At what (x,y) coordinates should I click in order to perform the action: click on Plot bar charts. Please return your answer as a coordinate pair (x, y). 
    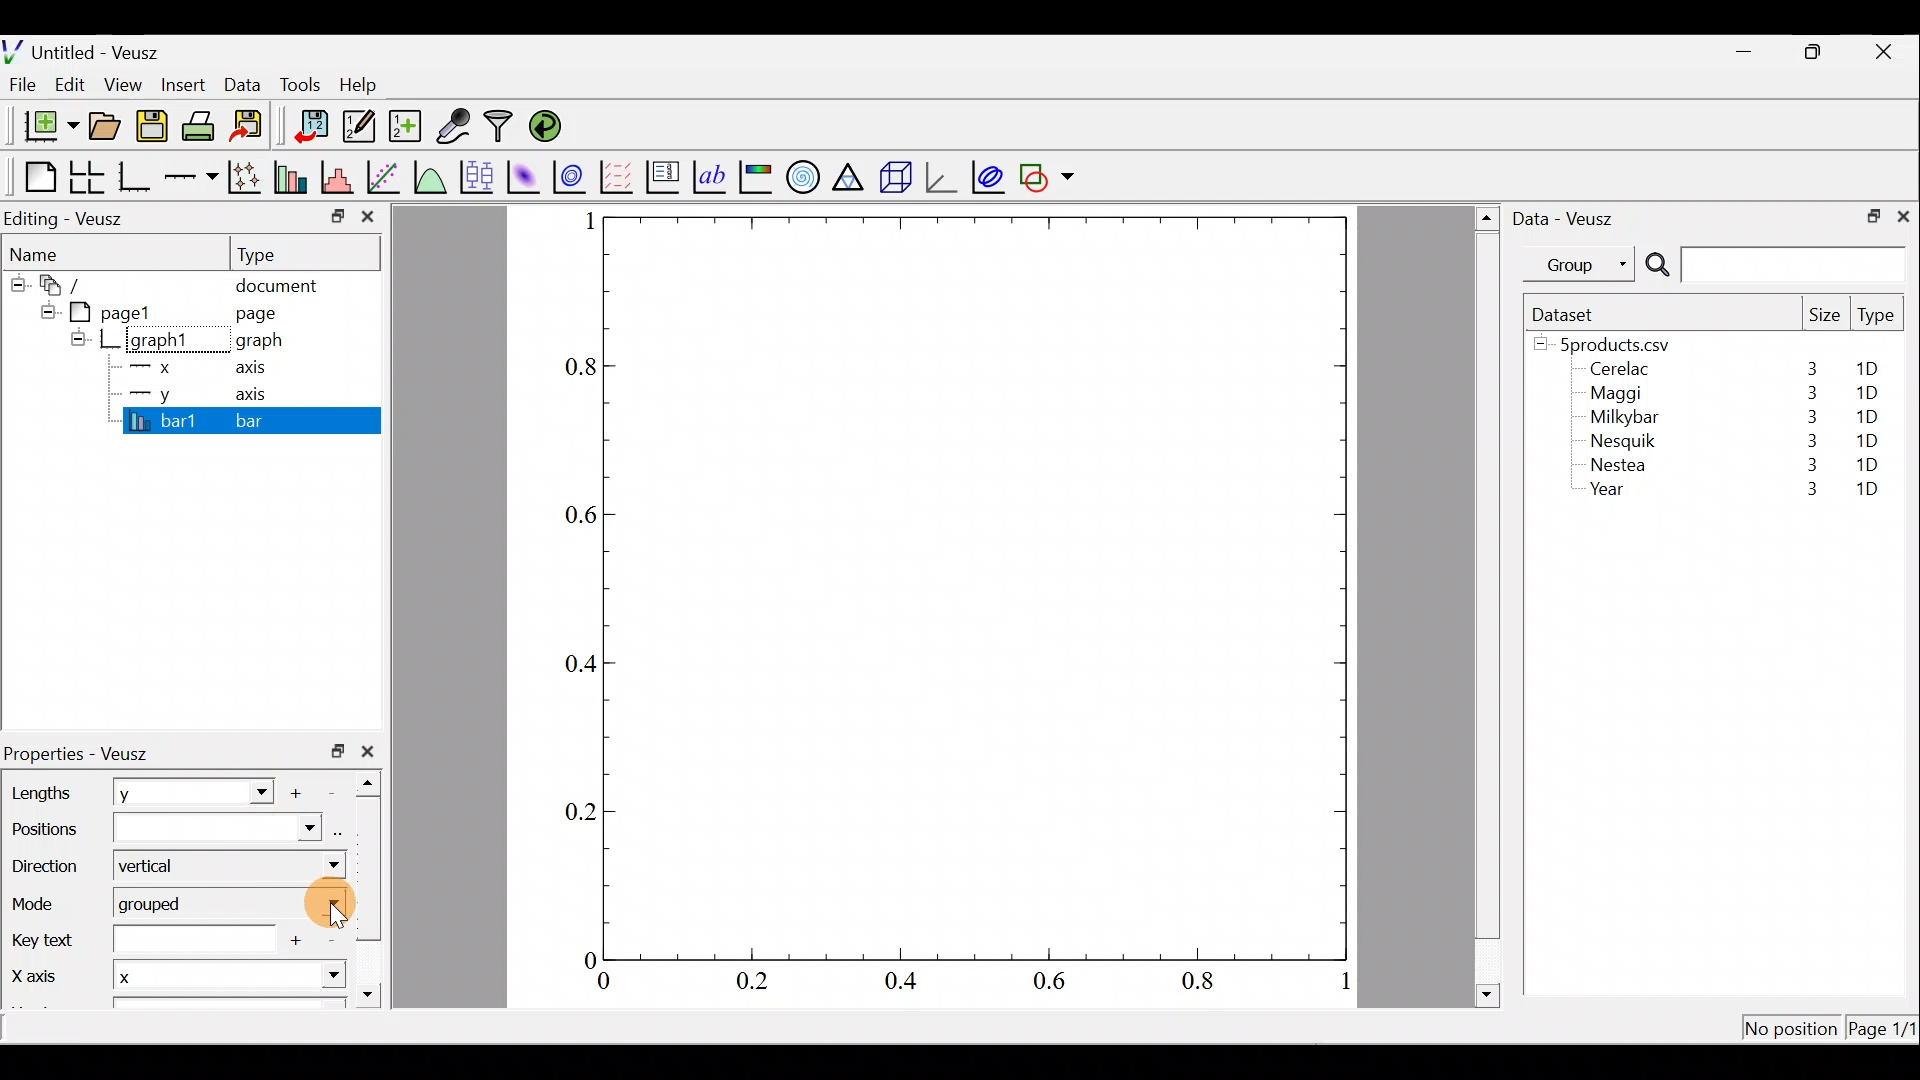
    Looking at the image, I should click on (293, 175).